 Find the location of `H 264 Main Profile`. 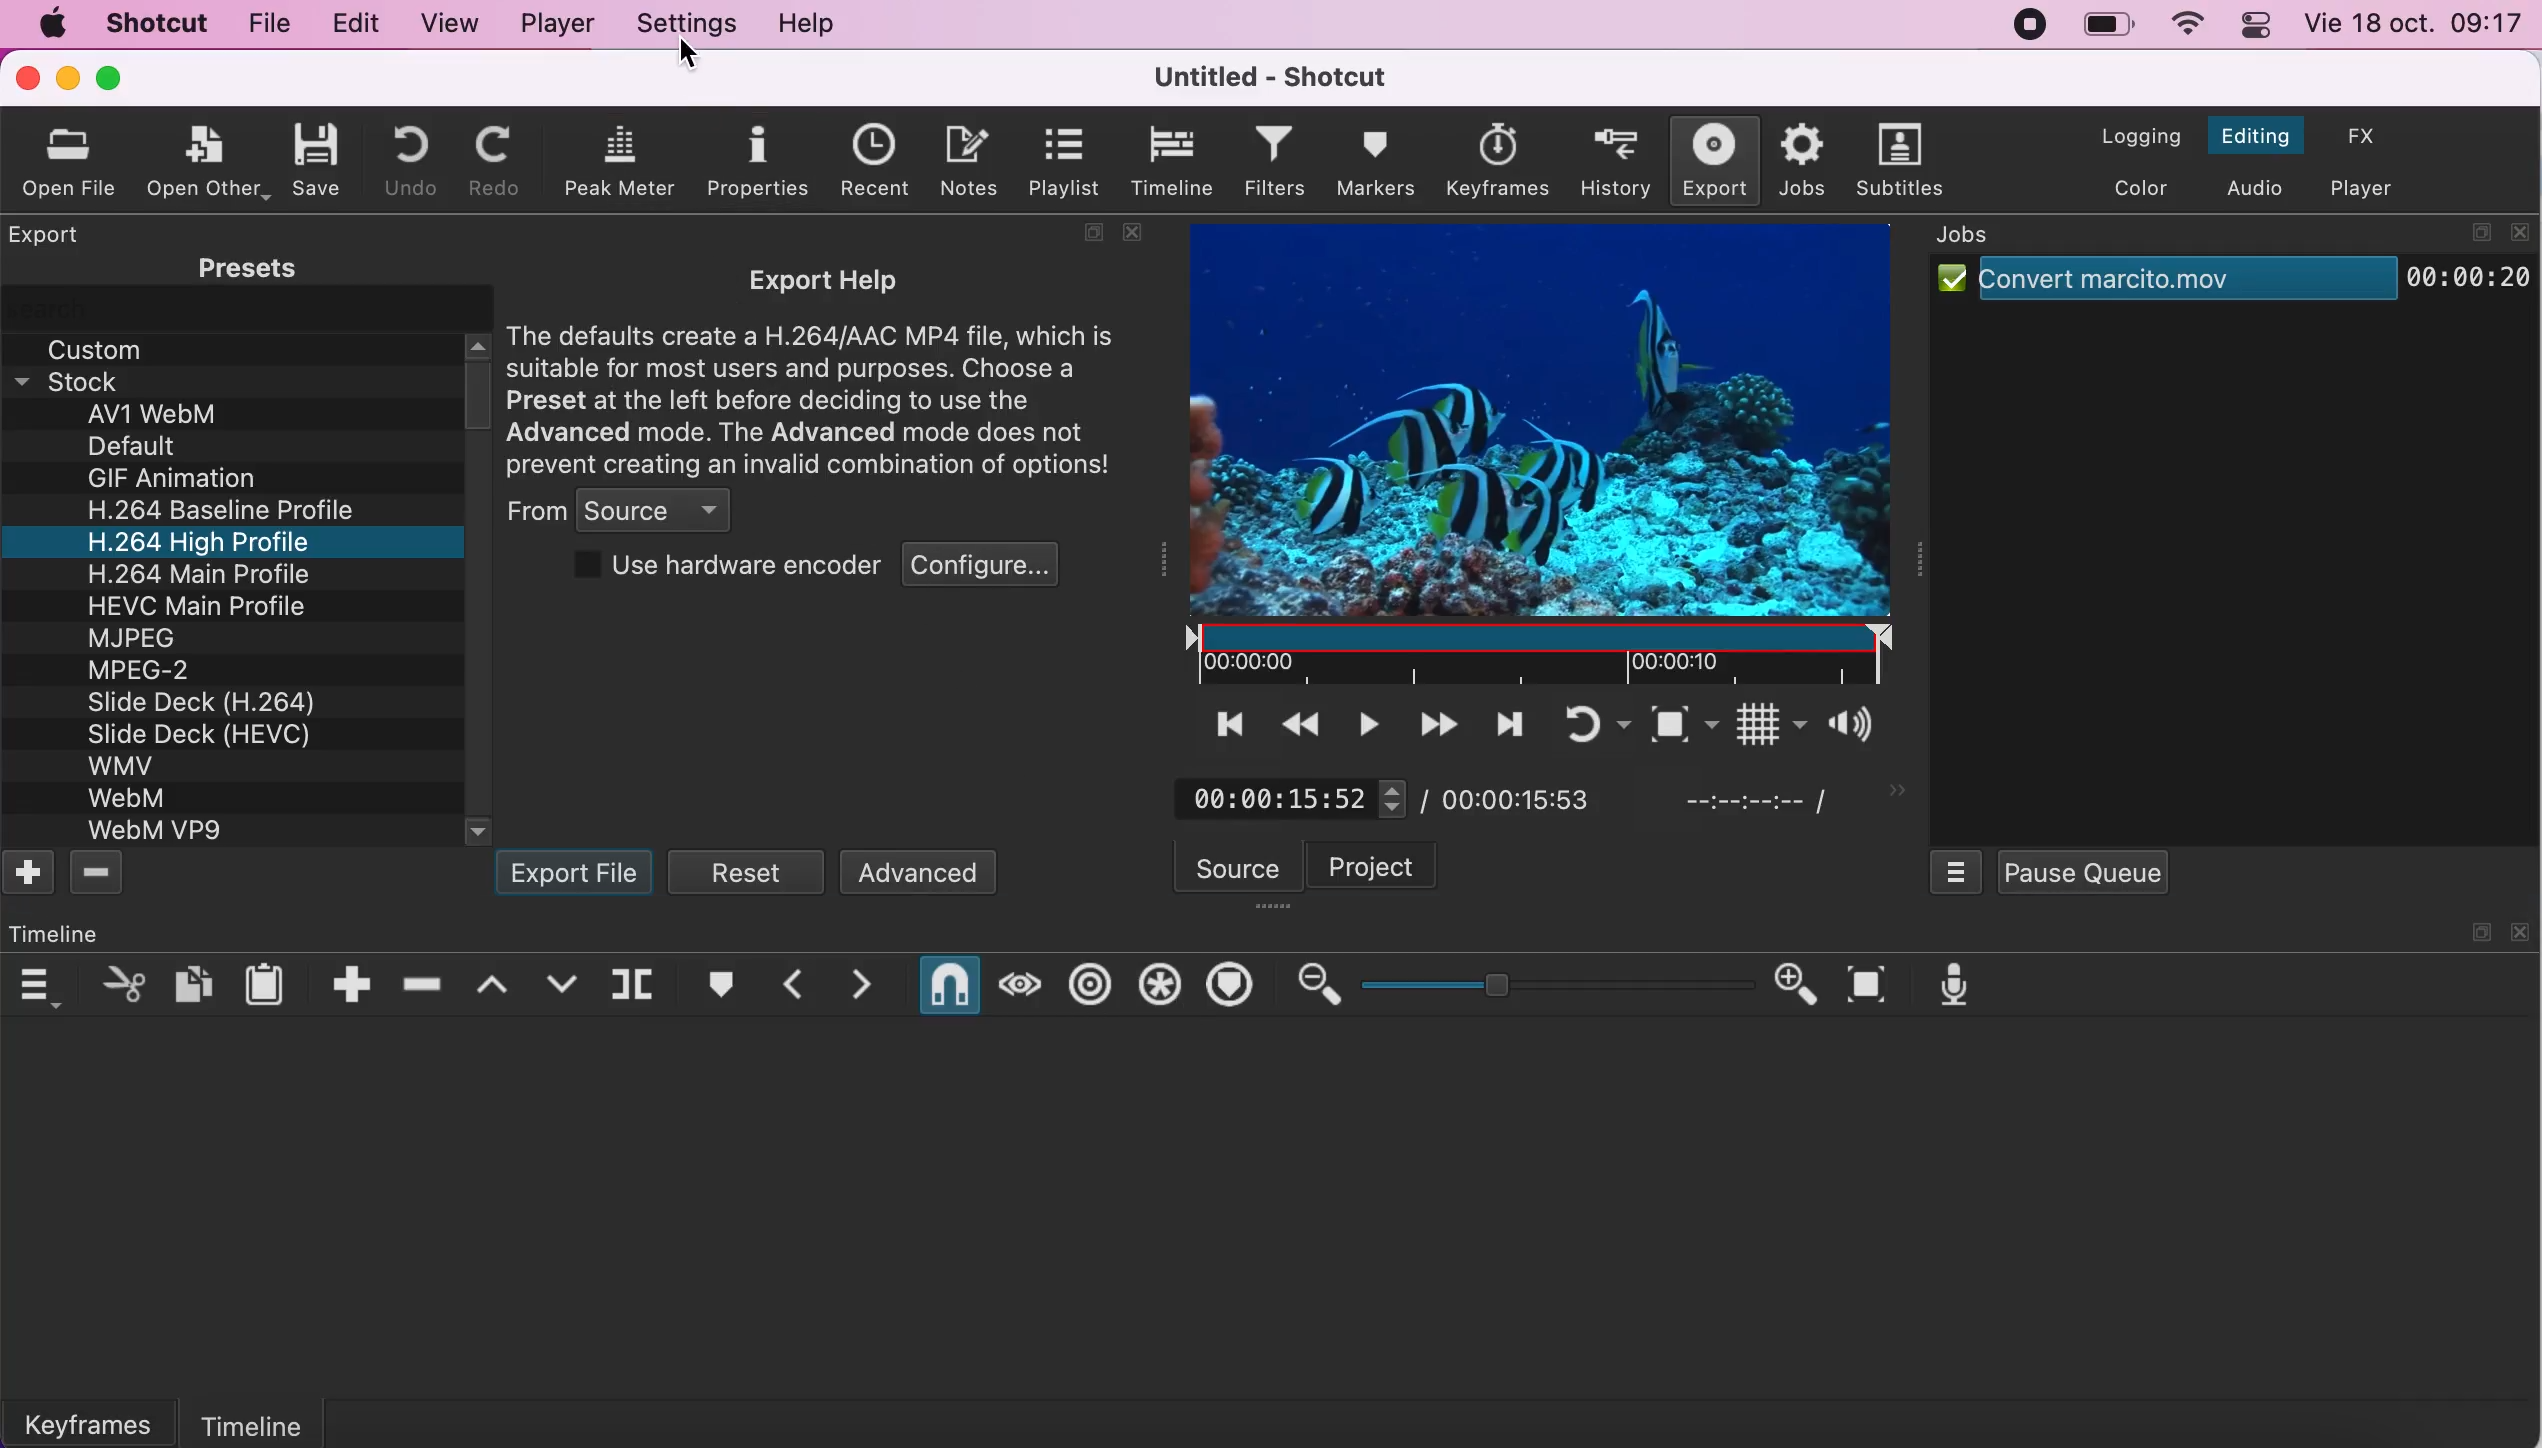

H 264 Main Profile is located at coordinates (192, 571).